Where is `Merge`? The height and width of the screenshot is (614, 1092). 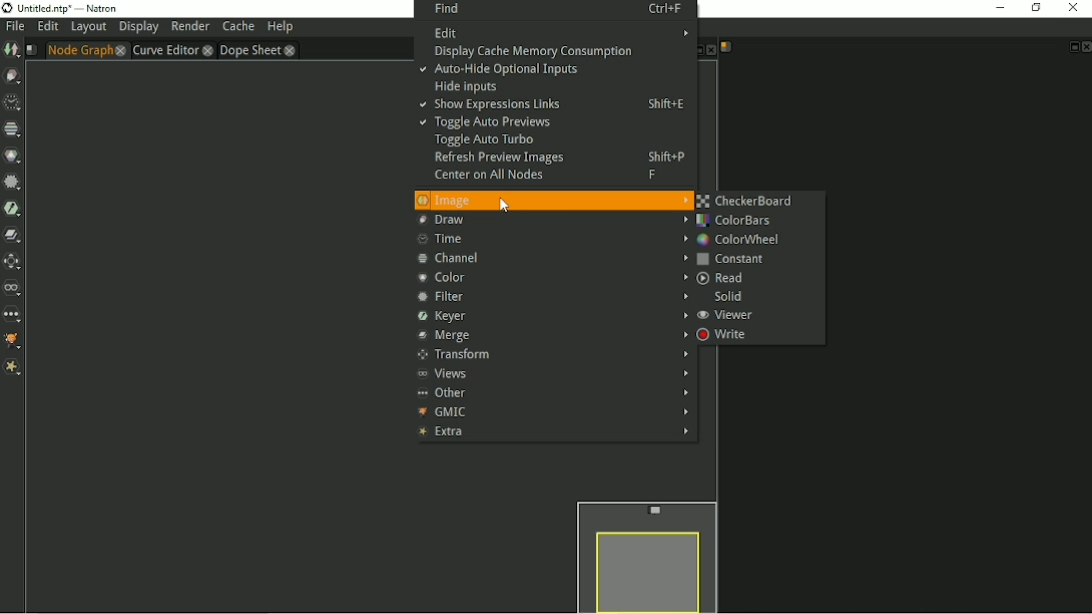
Merge is located at coordinates (551, 336).